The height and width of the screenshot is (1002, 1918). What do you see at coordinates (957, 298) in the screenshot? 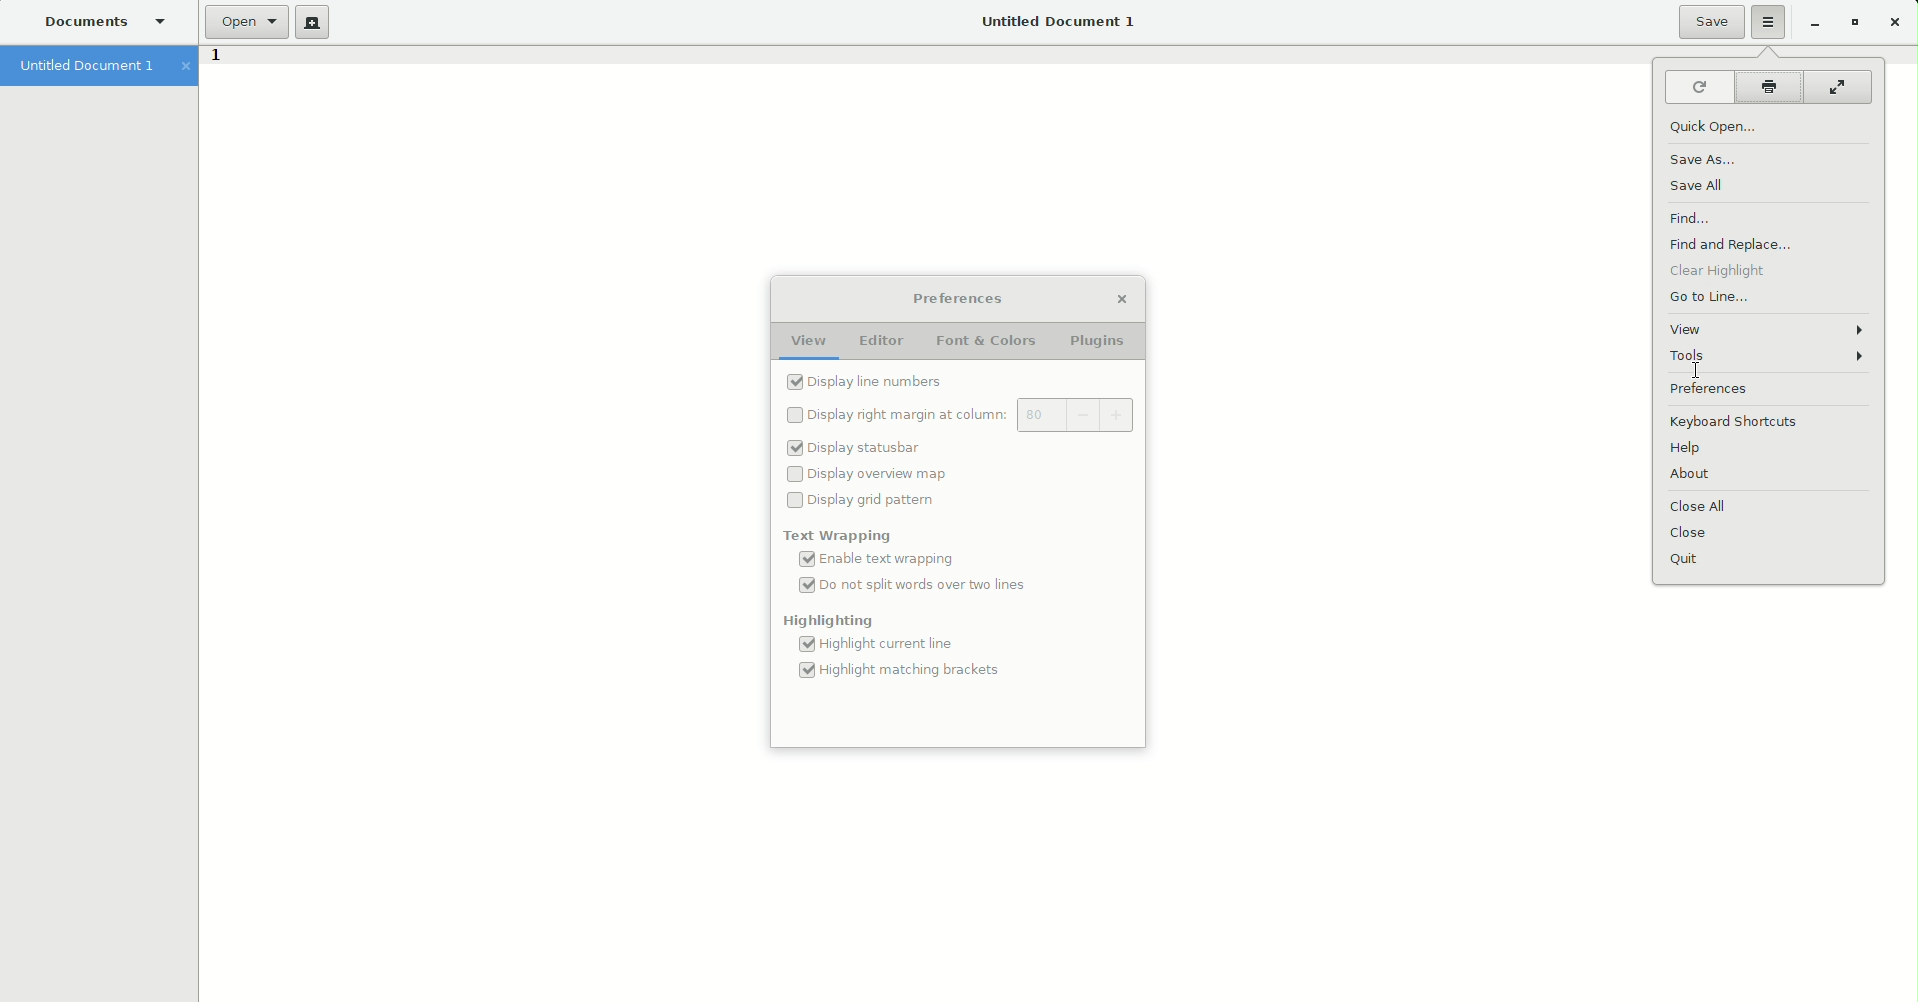
I see `Preferences` at bounding box center [957, 298].